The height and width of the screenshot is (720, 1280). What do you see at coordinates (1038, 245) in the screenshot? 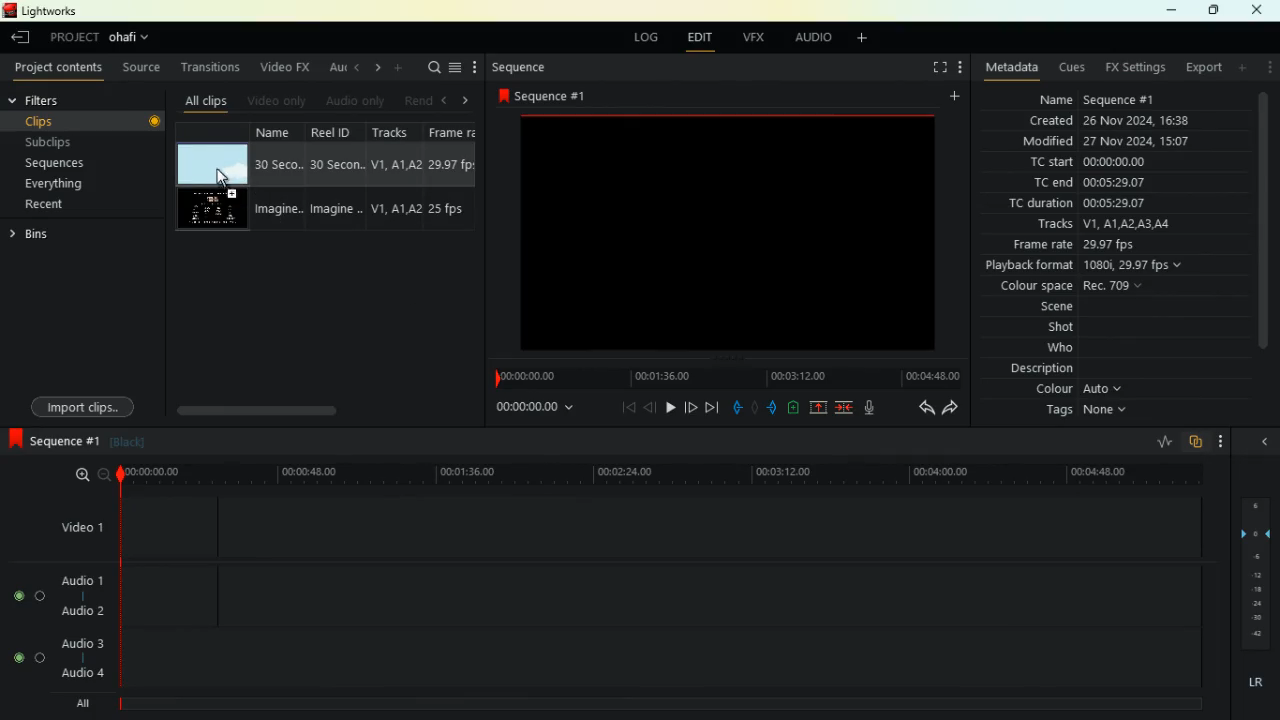
I see `frame rate` at bounding box center [1038, 245].